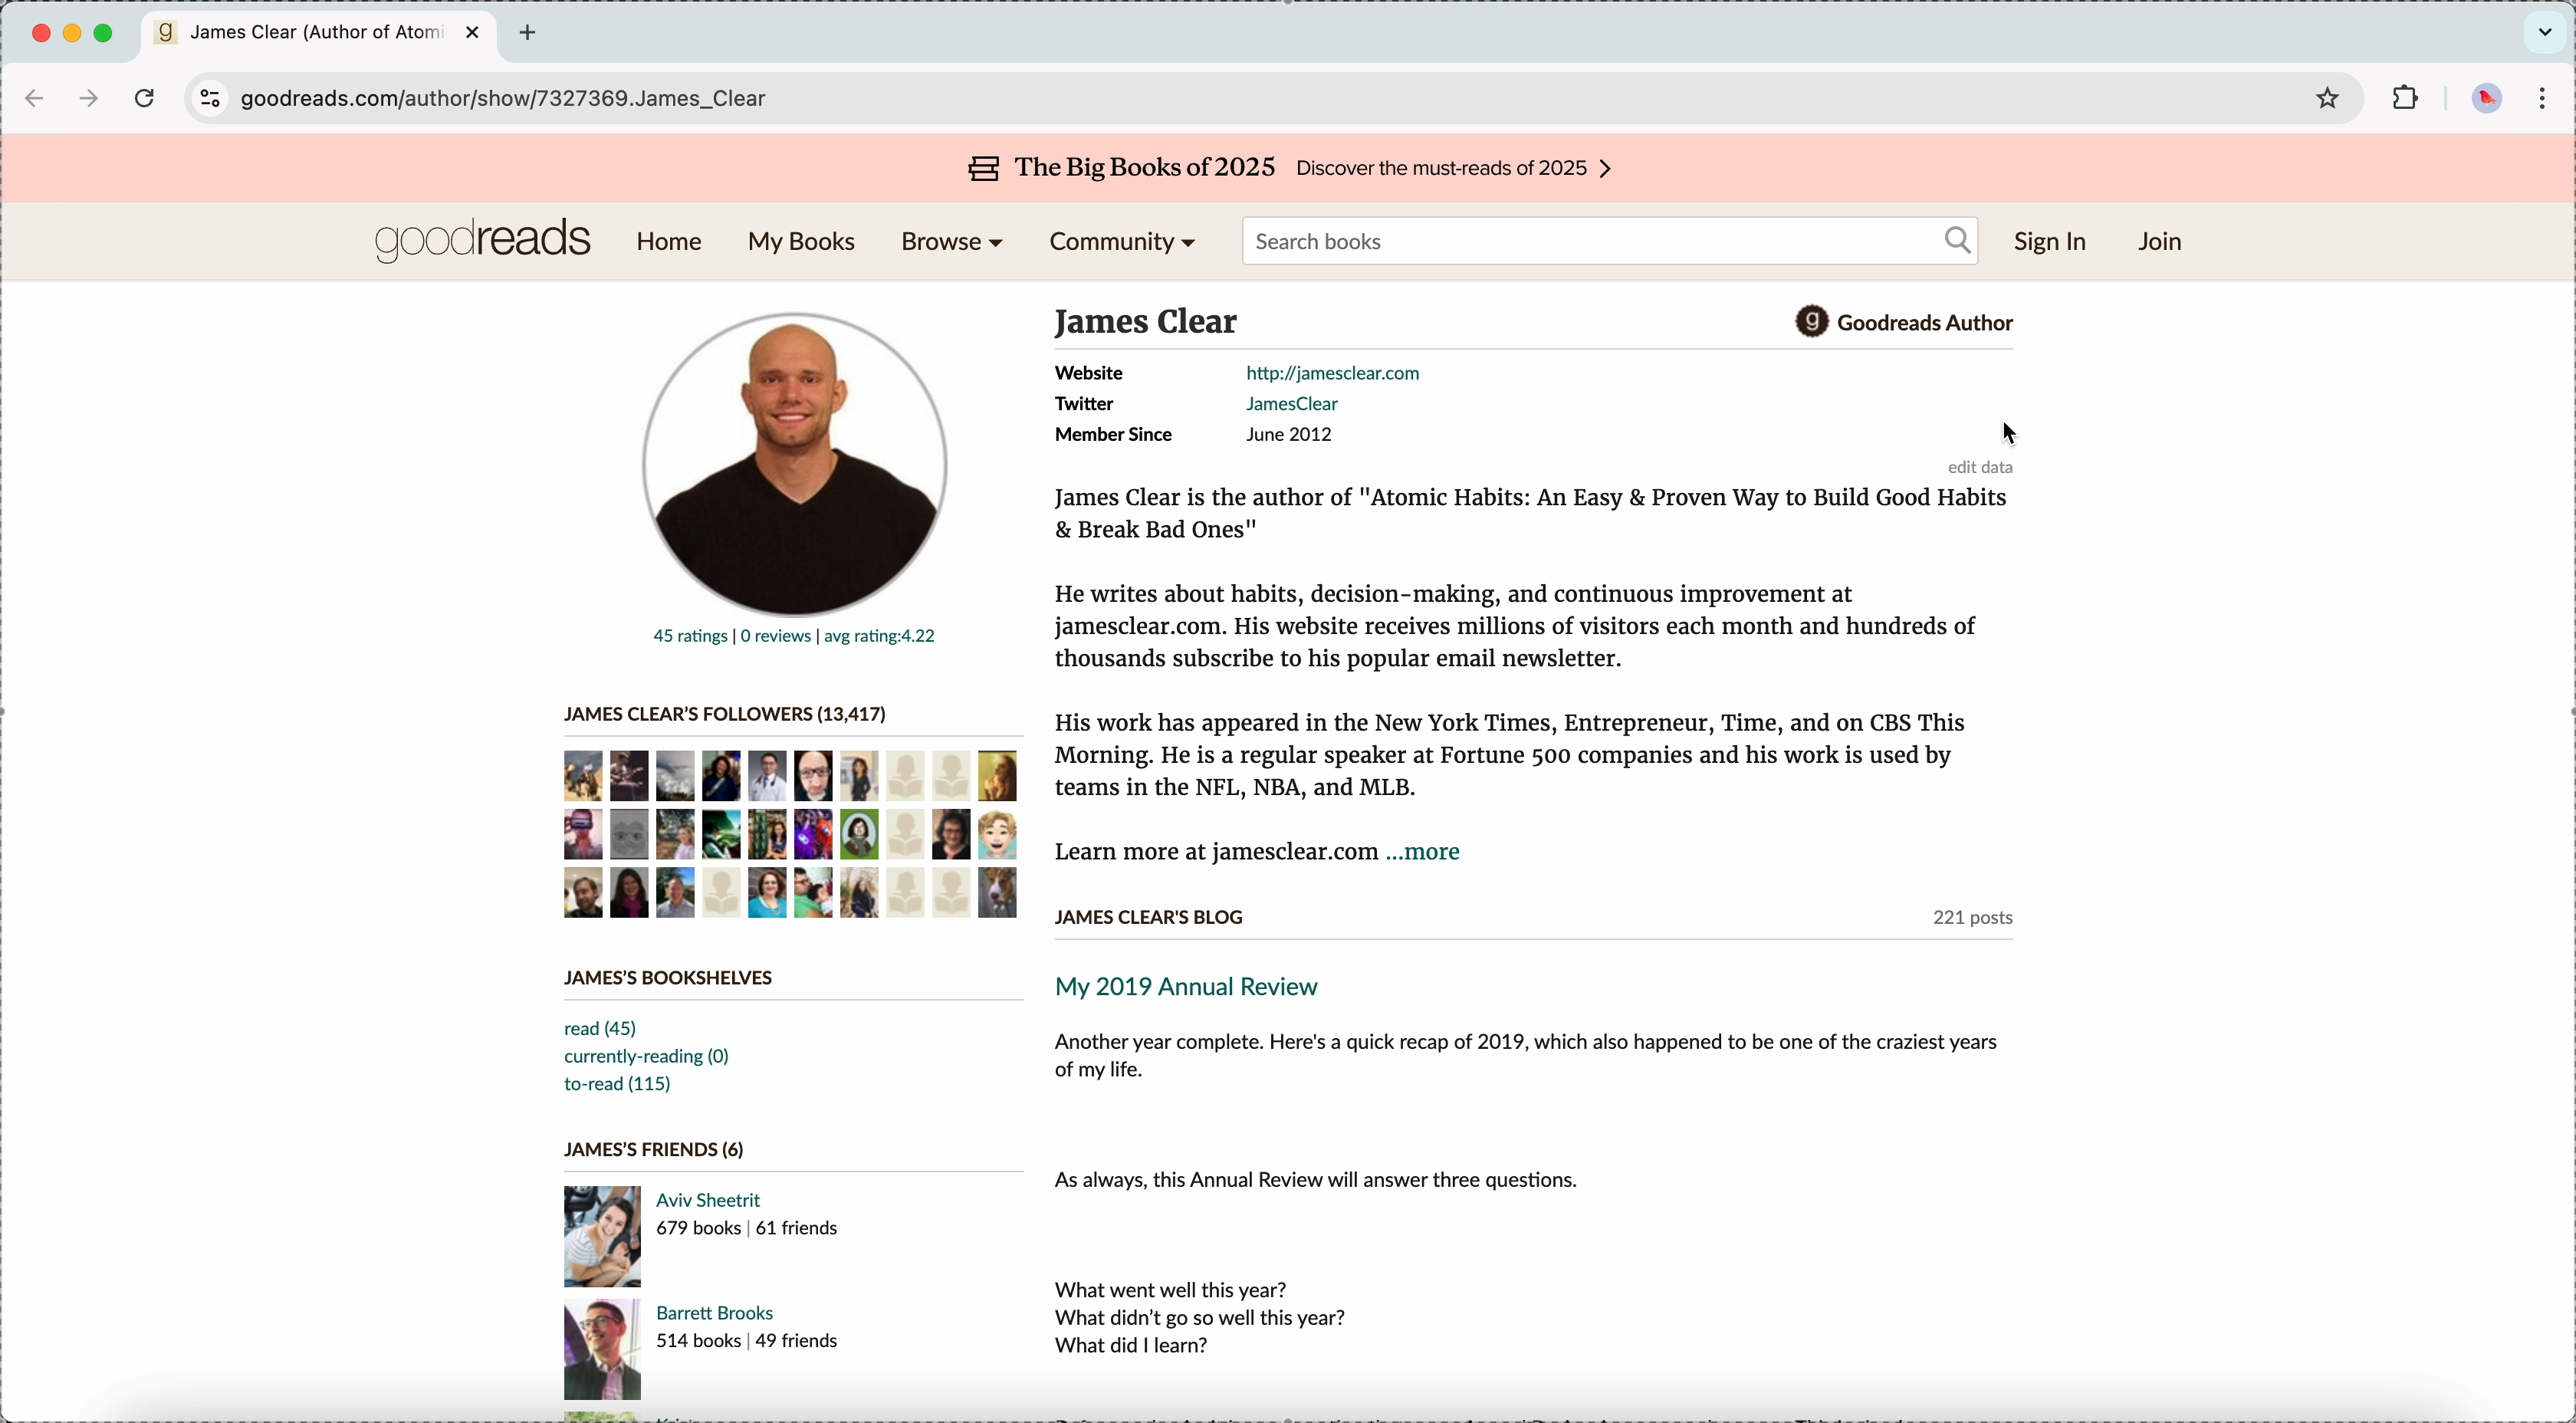 Image resolution: width=2576 pixels, height=1423 pixels. I want to click on home, so click(674, 244).